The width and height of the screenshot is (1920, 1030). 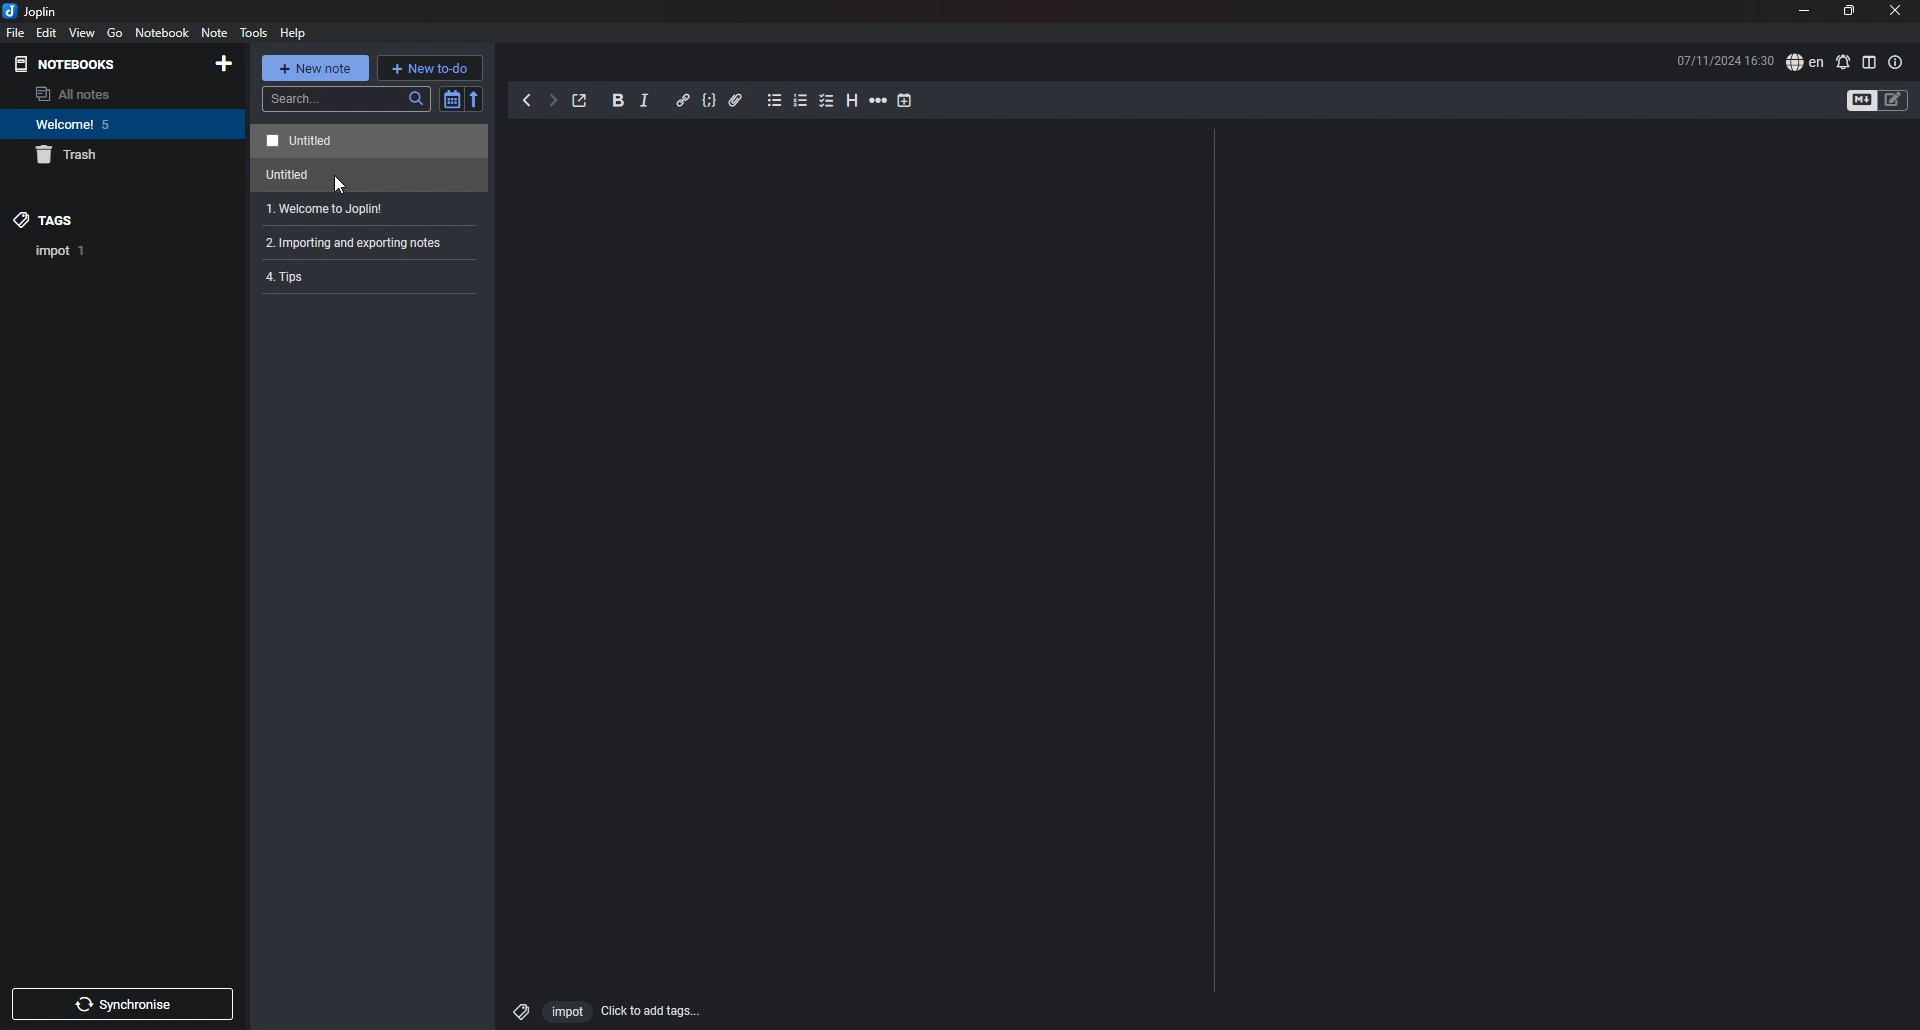 I want to click on note, so click(x=366, y=141).